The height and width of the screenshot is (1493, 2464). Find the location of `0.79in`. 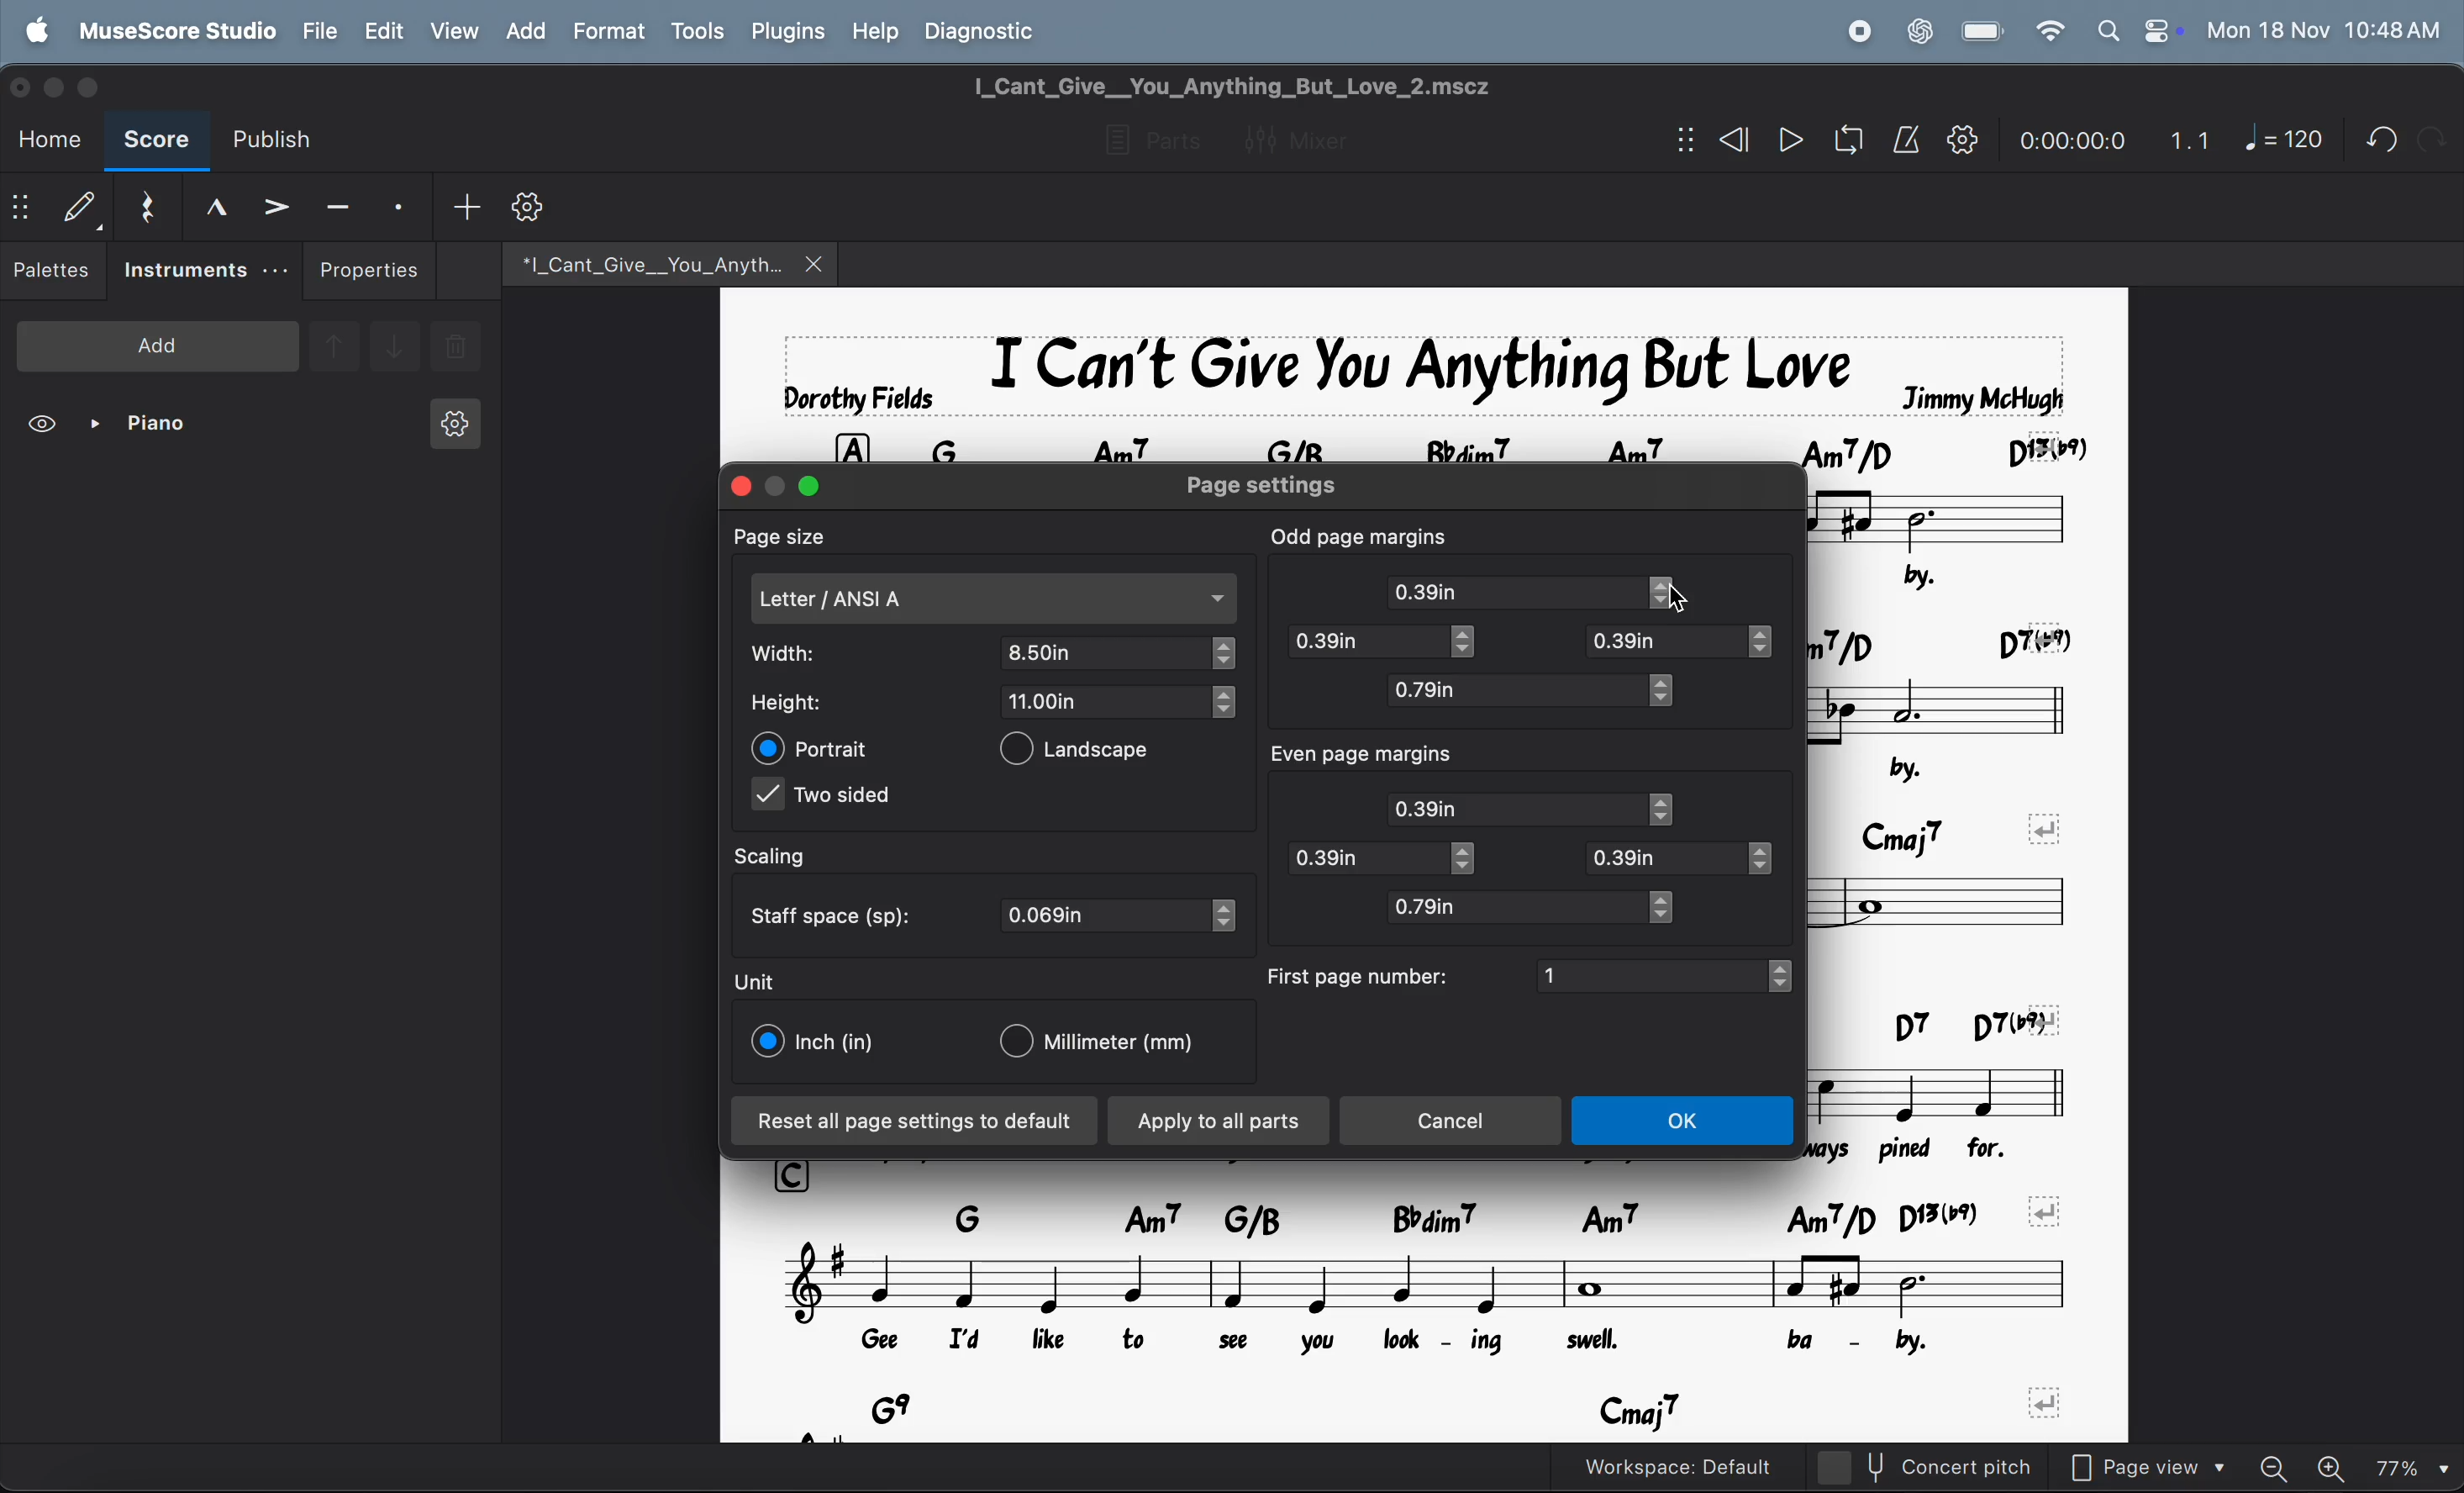

0.79in is located at coordinates (1511, 691).